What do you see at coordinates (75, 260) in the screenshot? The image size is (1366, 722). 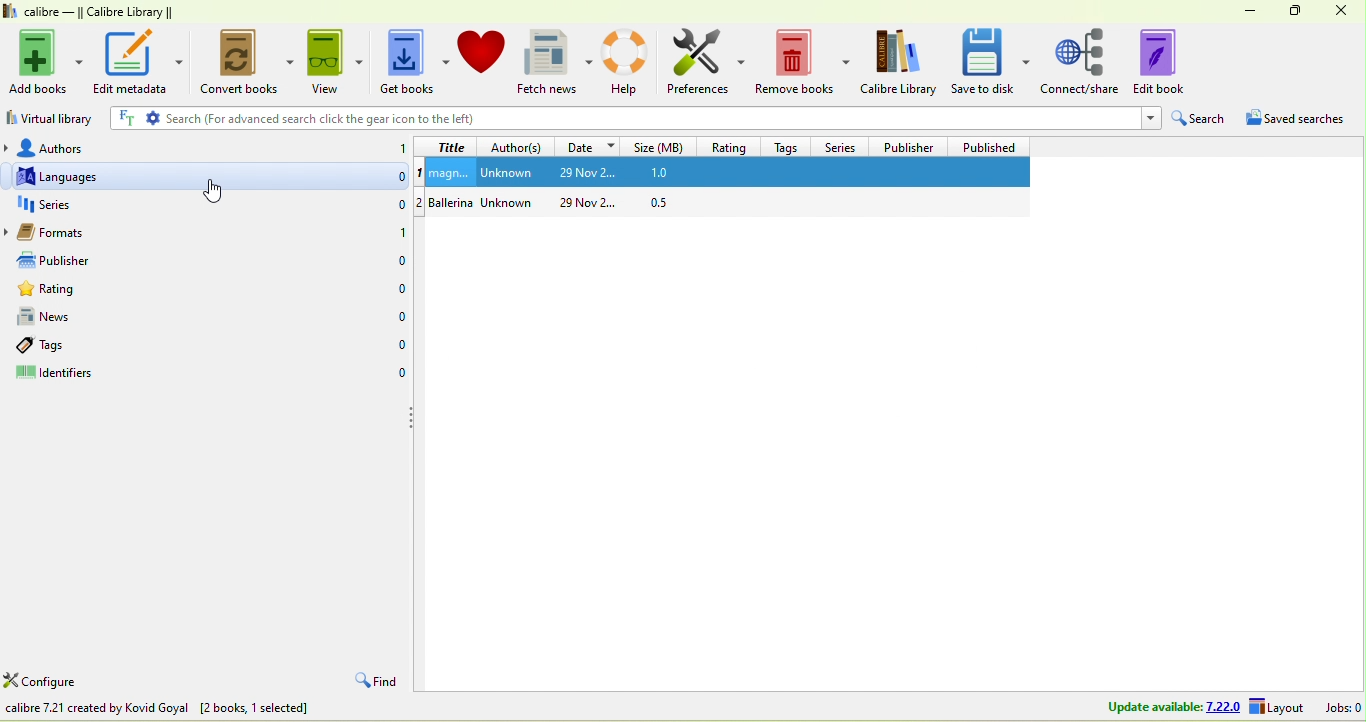 I see `publisher` at bounding box center [75, 260].